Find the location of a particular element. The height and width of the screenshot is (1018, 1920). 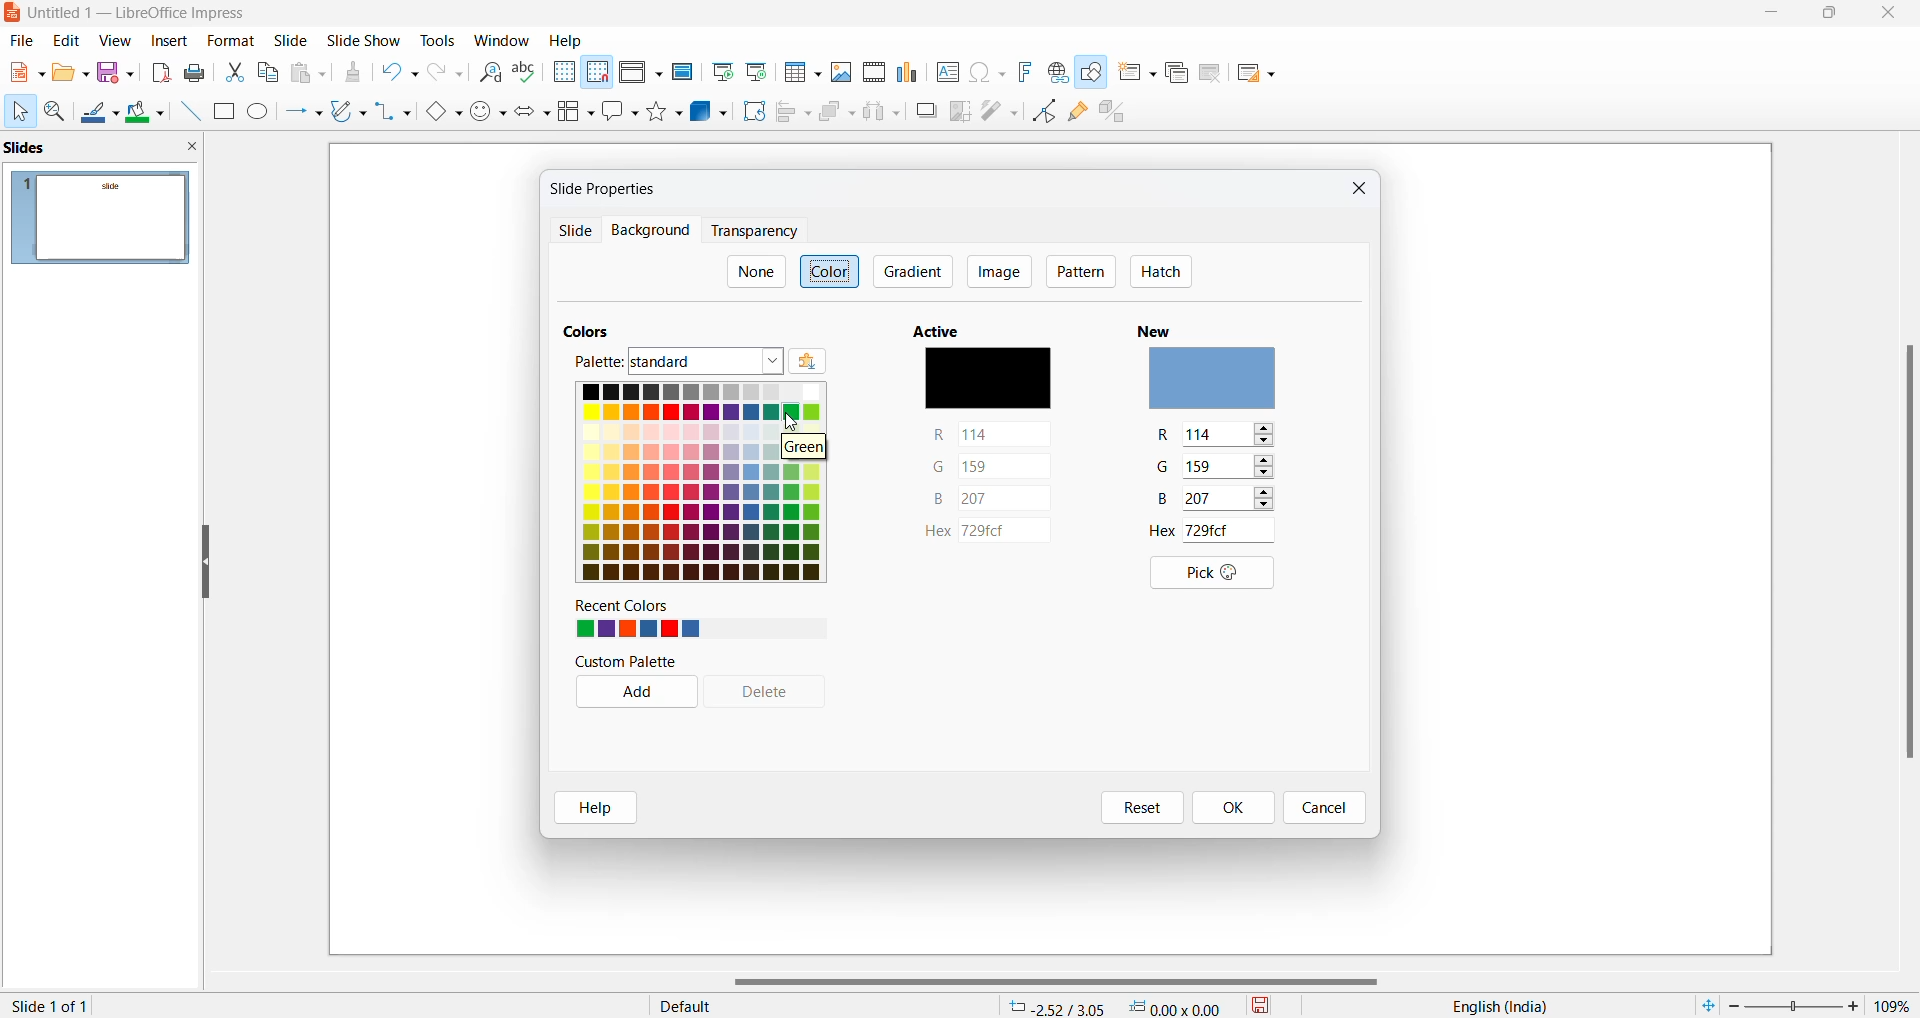

block arrows  is located at coordinates (535, 113).